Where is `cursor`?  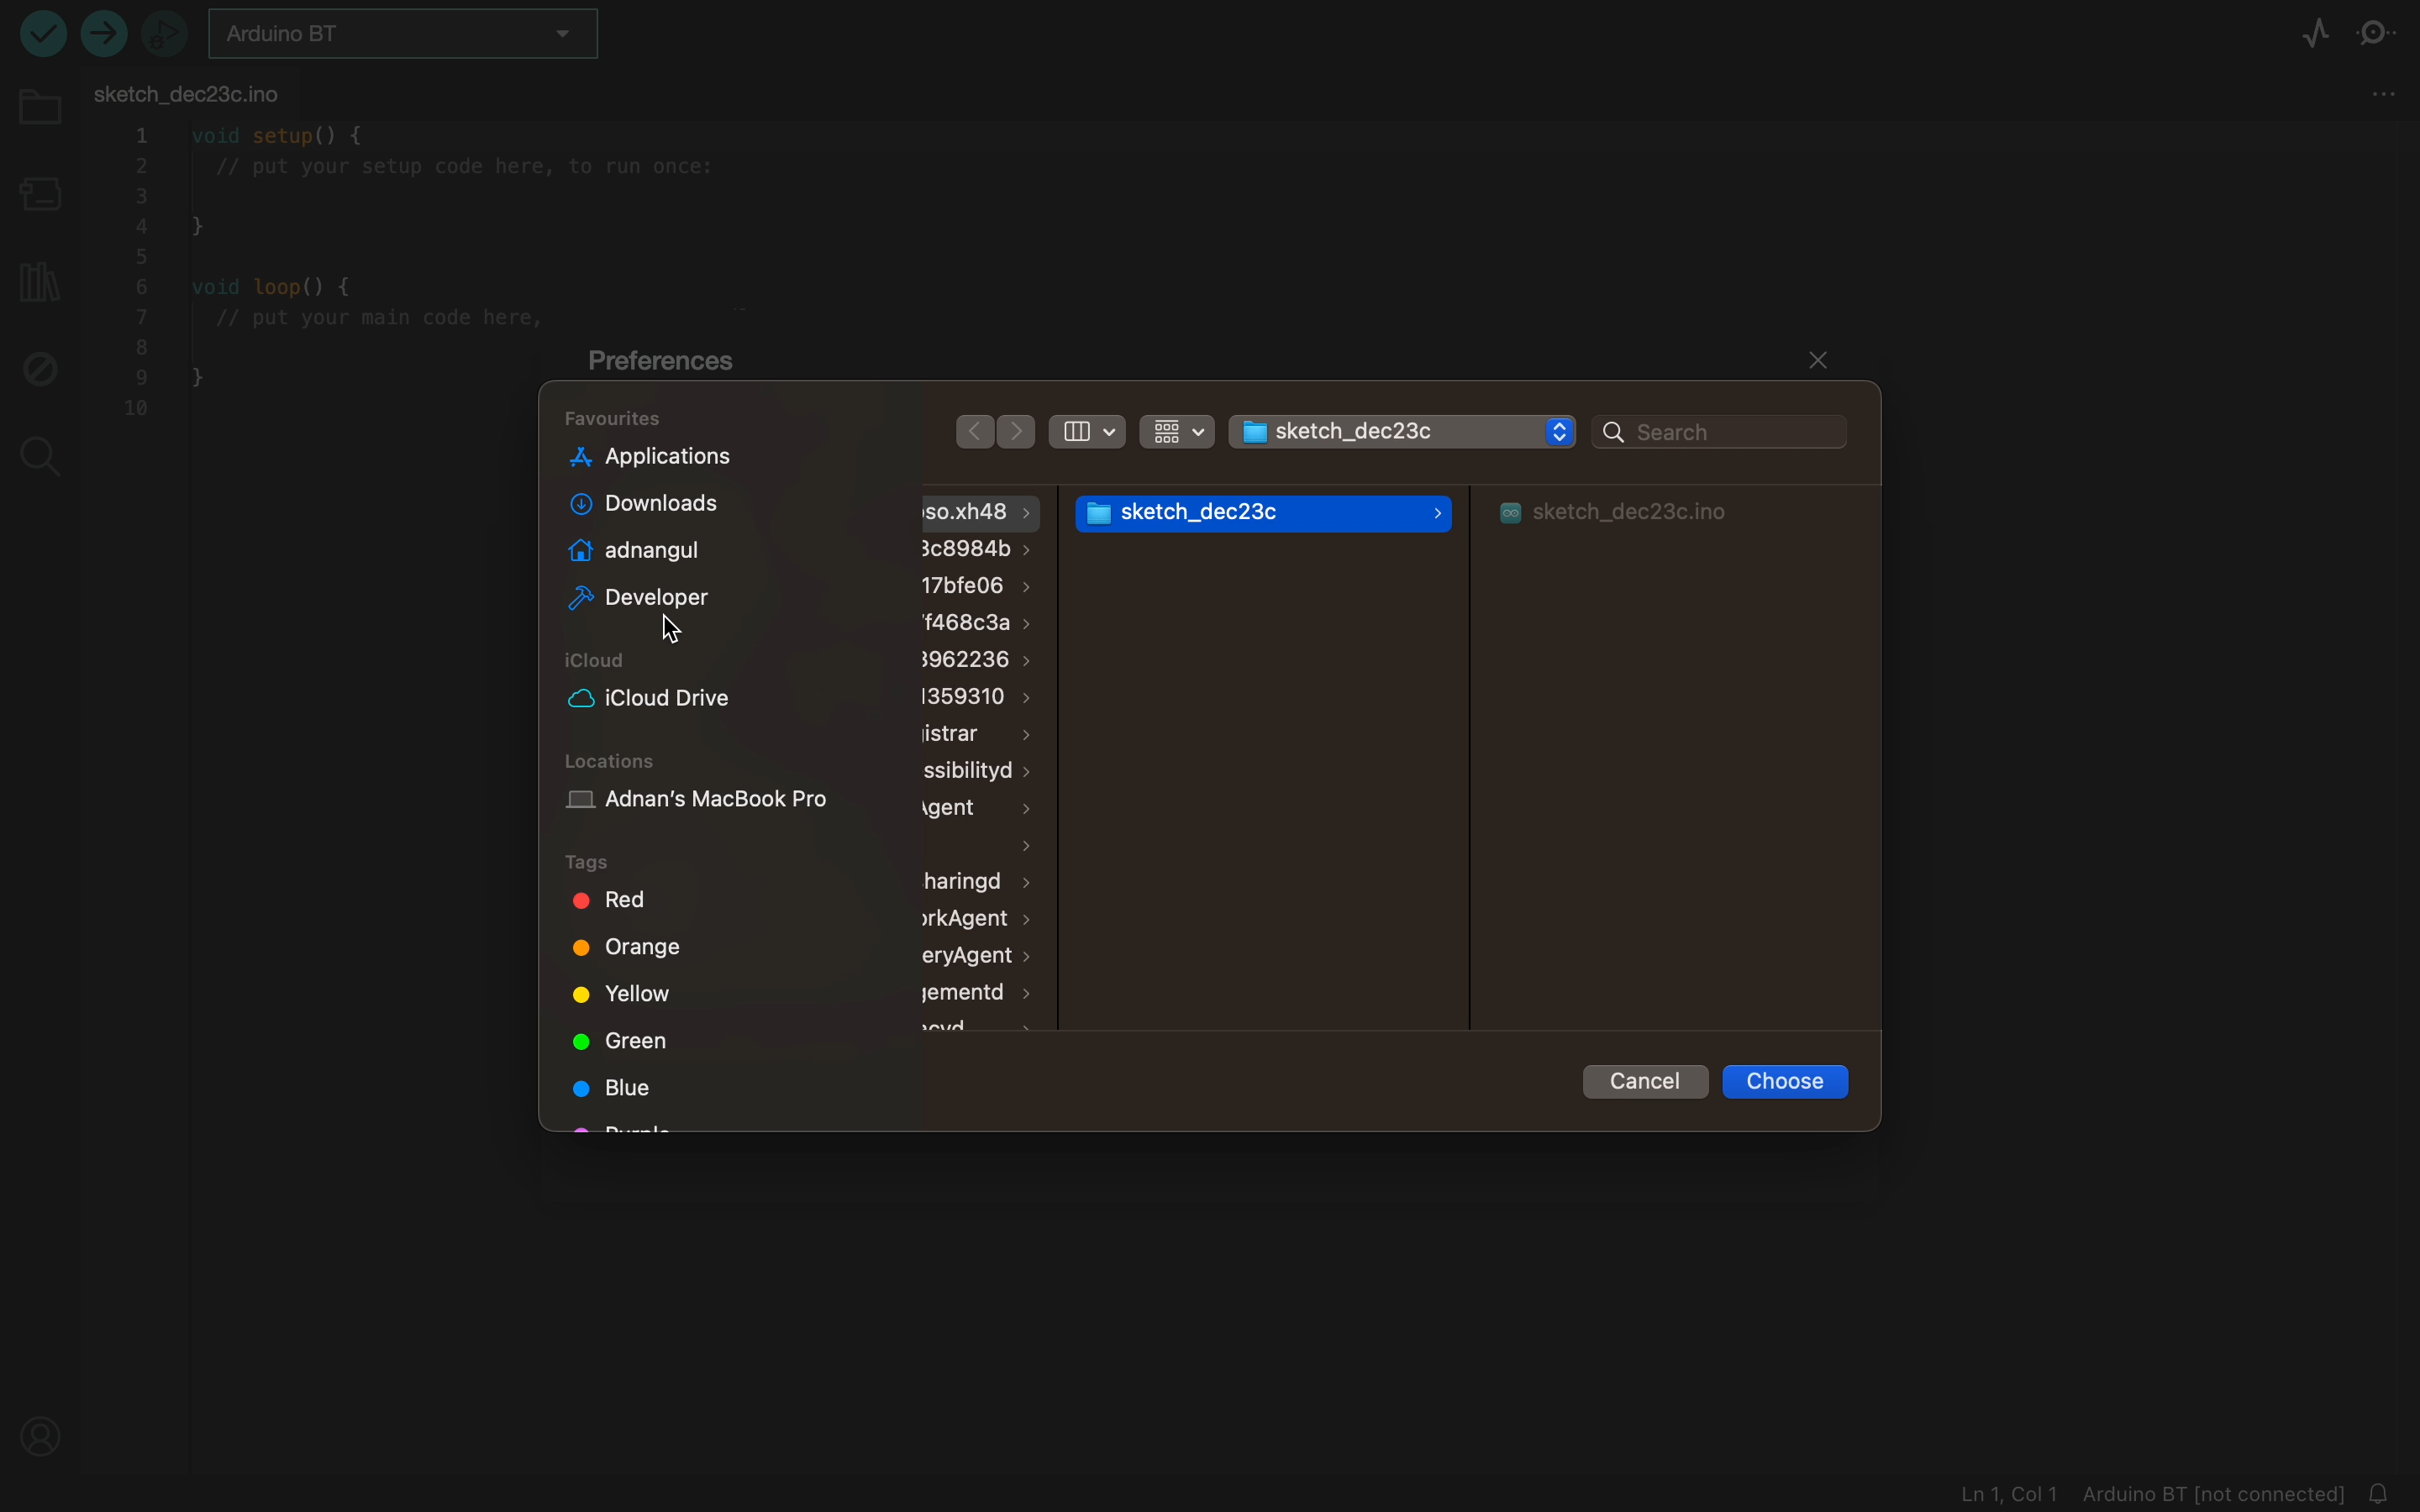 cursor is located at coordinates (680, 627).